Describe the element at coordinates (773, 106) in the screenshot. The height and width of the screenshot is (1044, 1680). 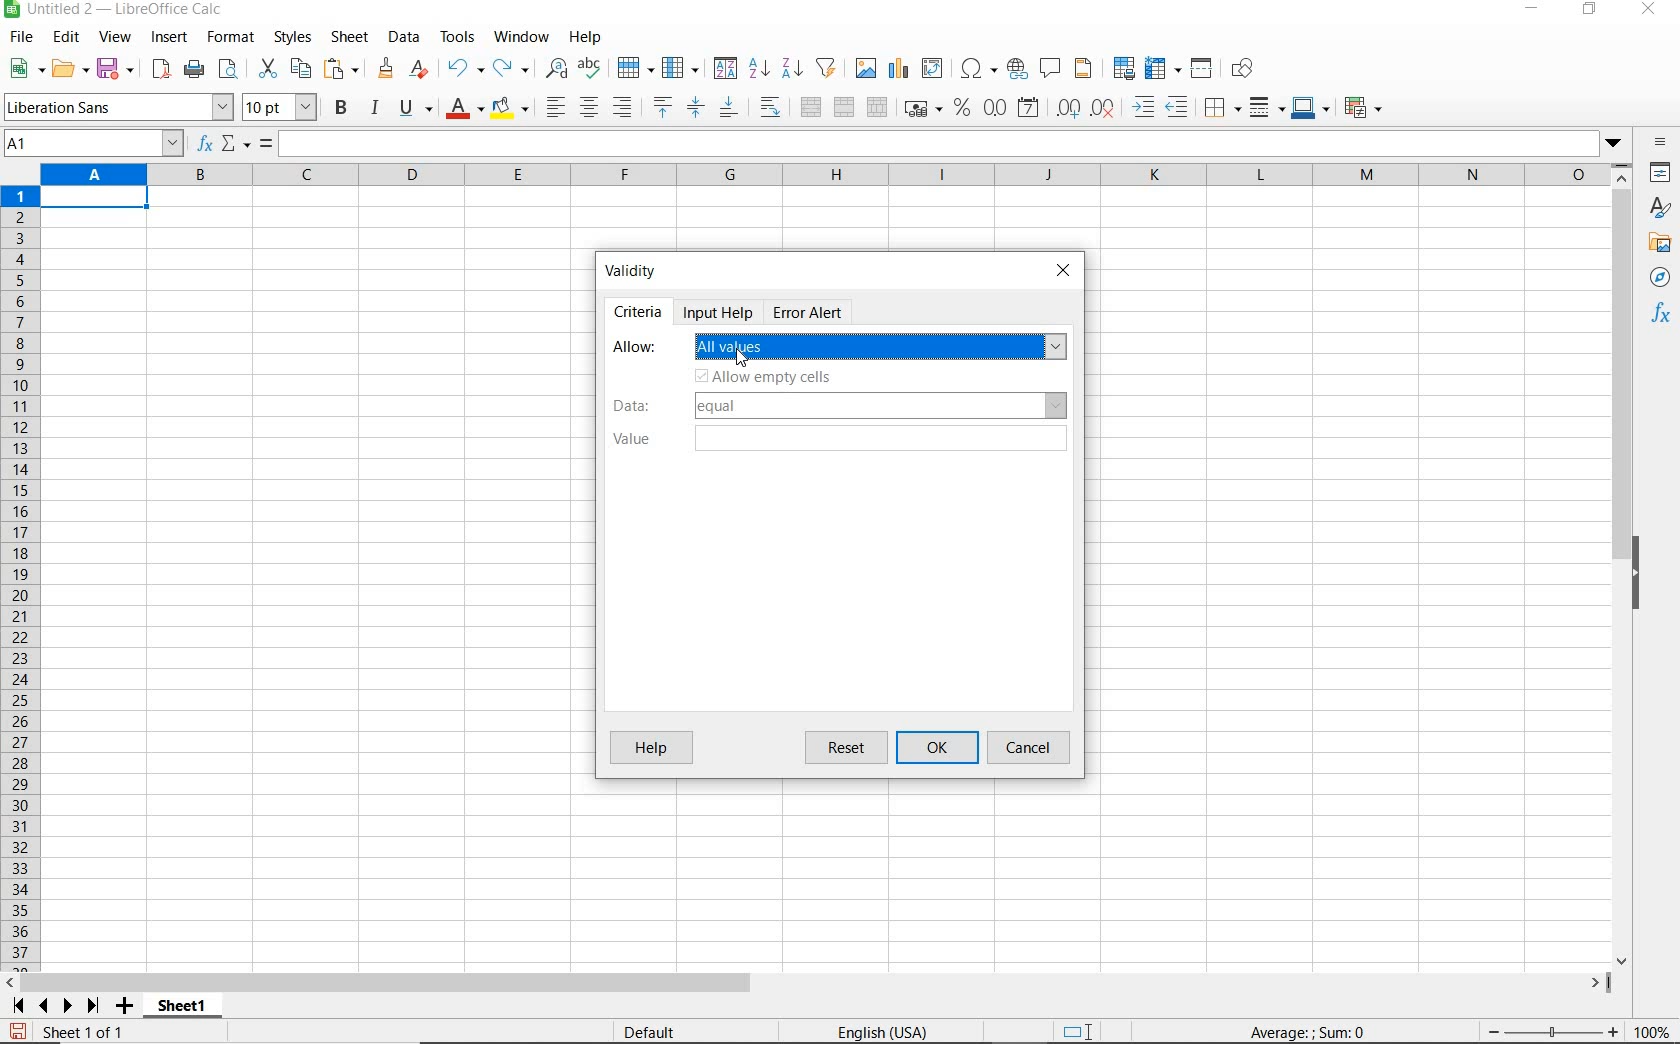
I see `wrap text` at that location.